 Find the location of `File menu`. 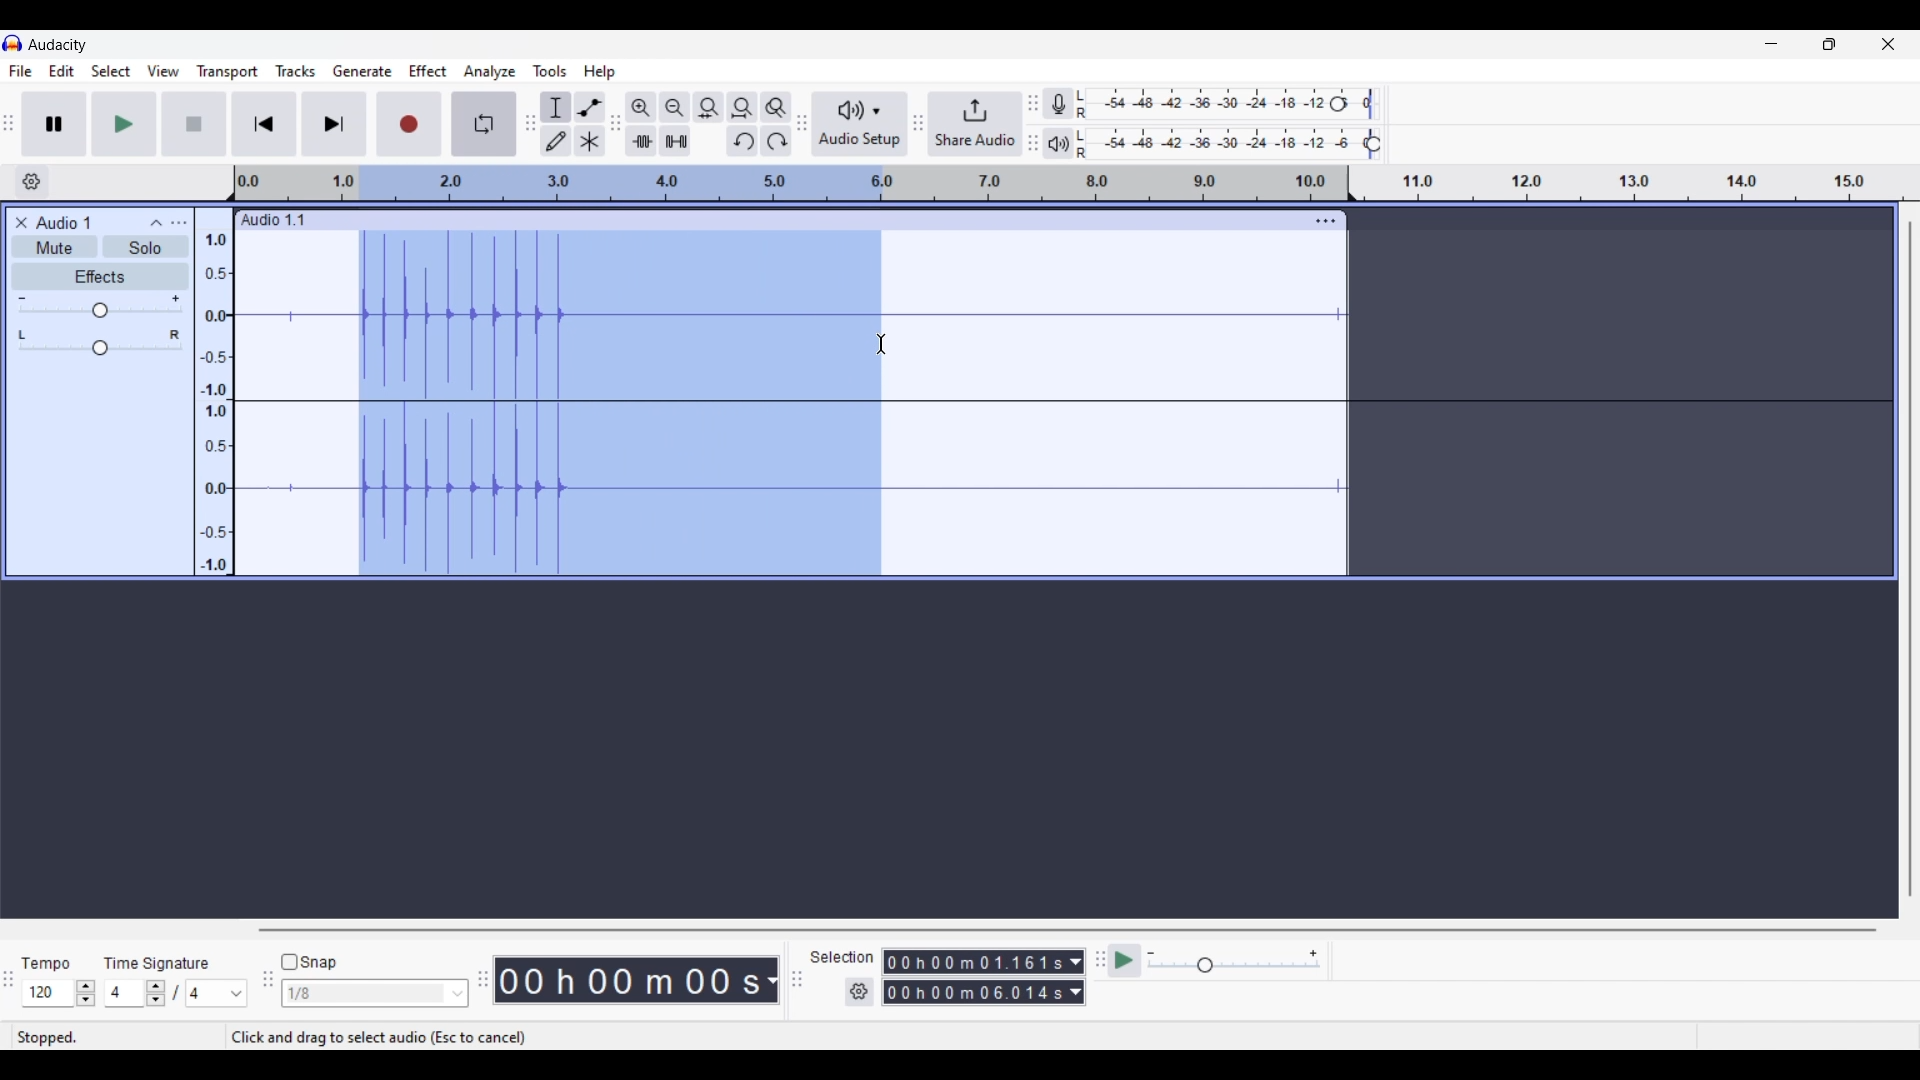

File menu is located at coordinates (21, 71).